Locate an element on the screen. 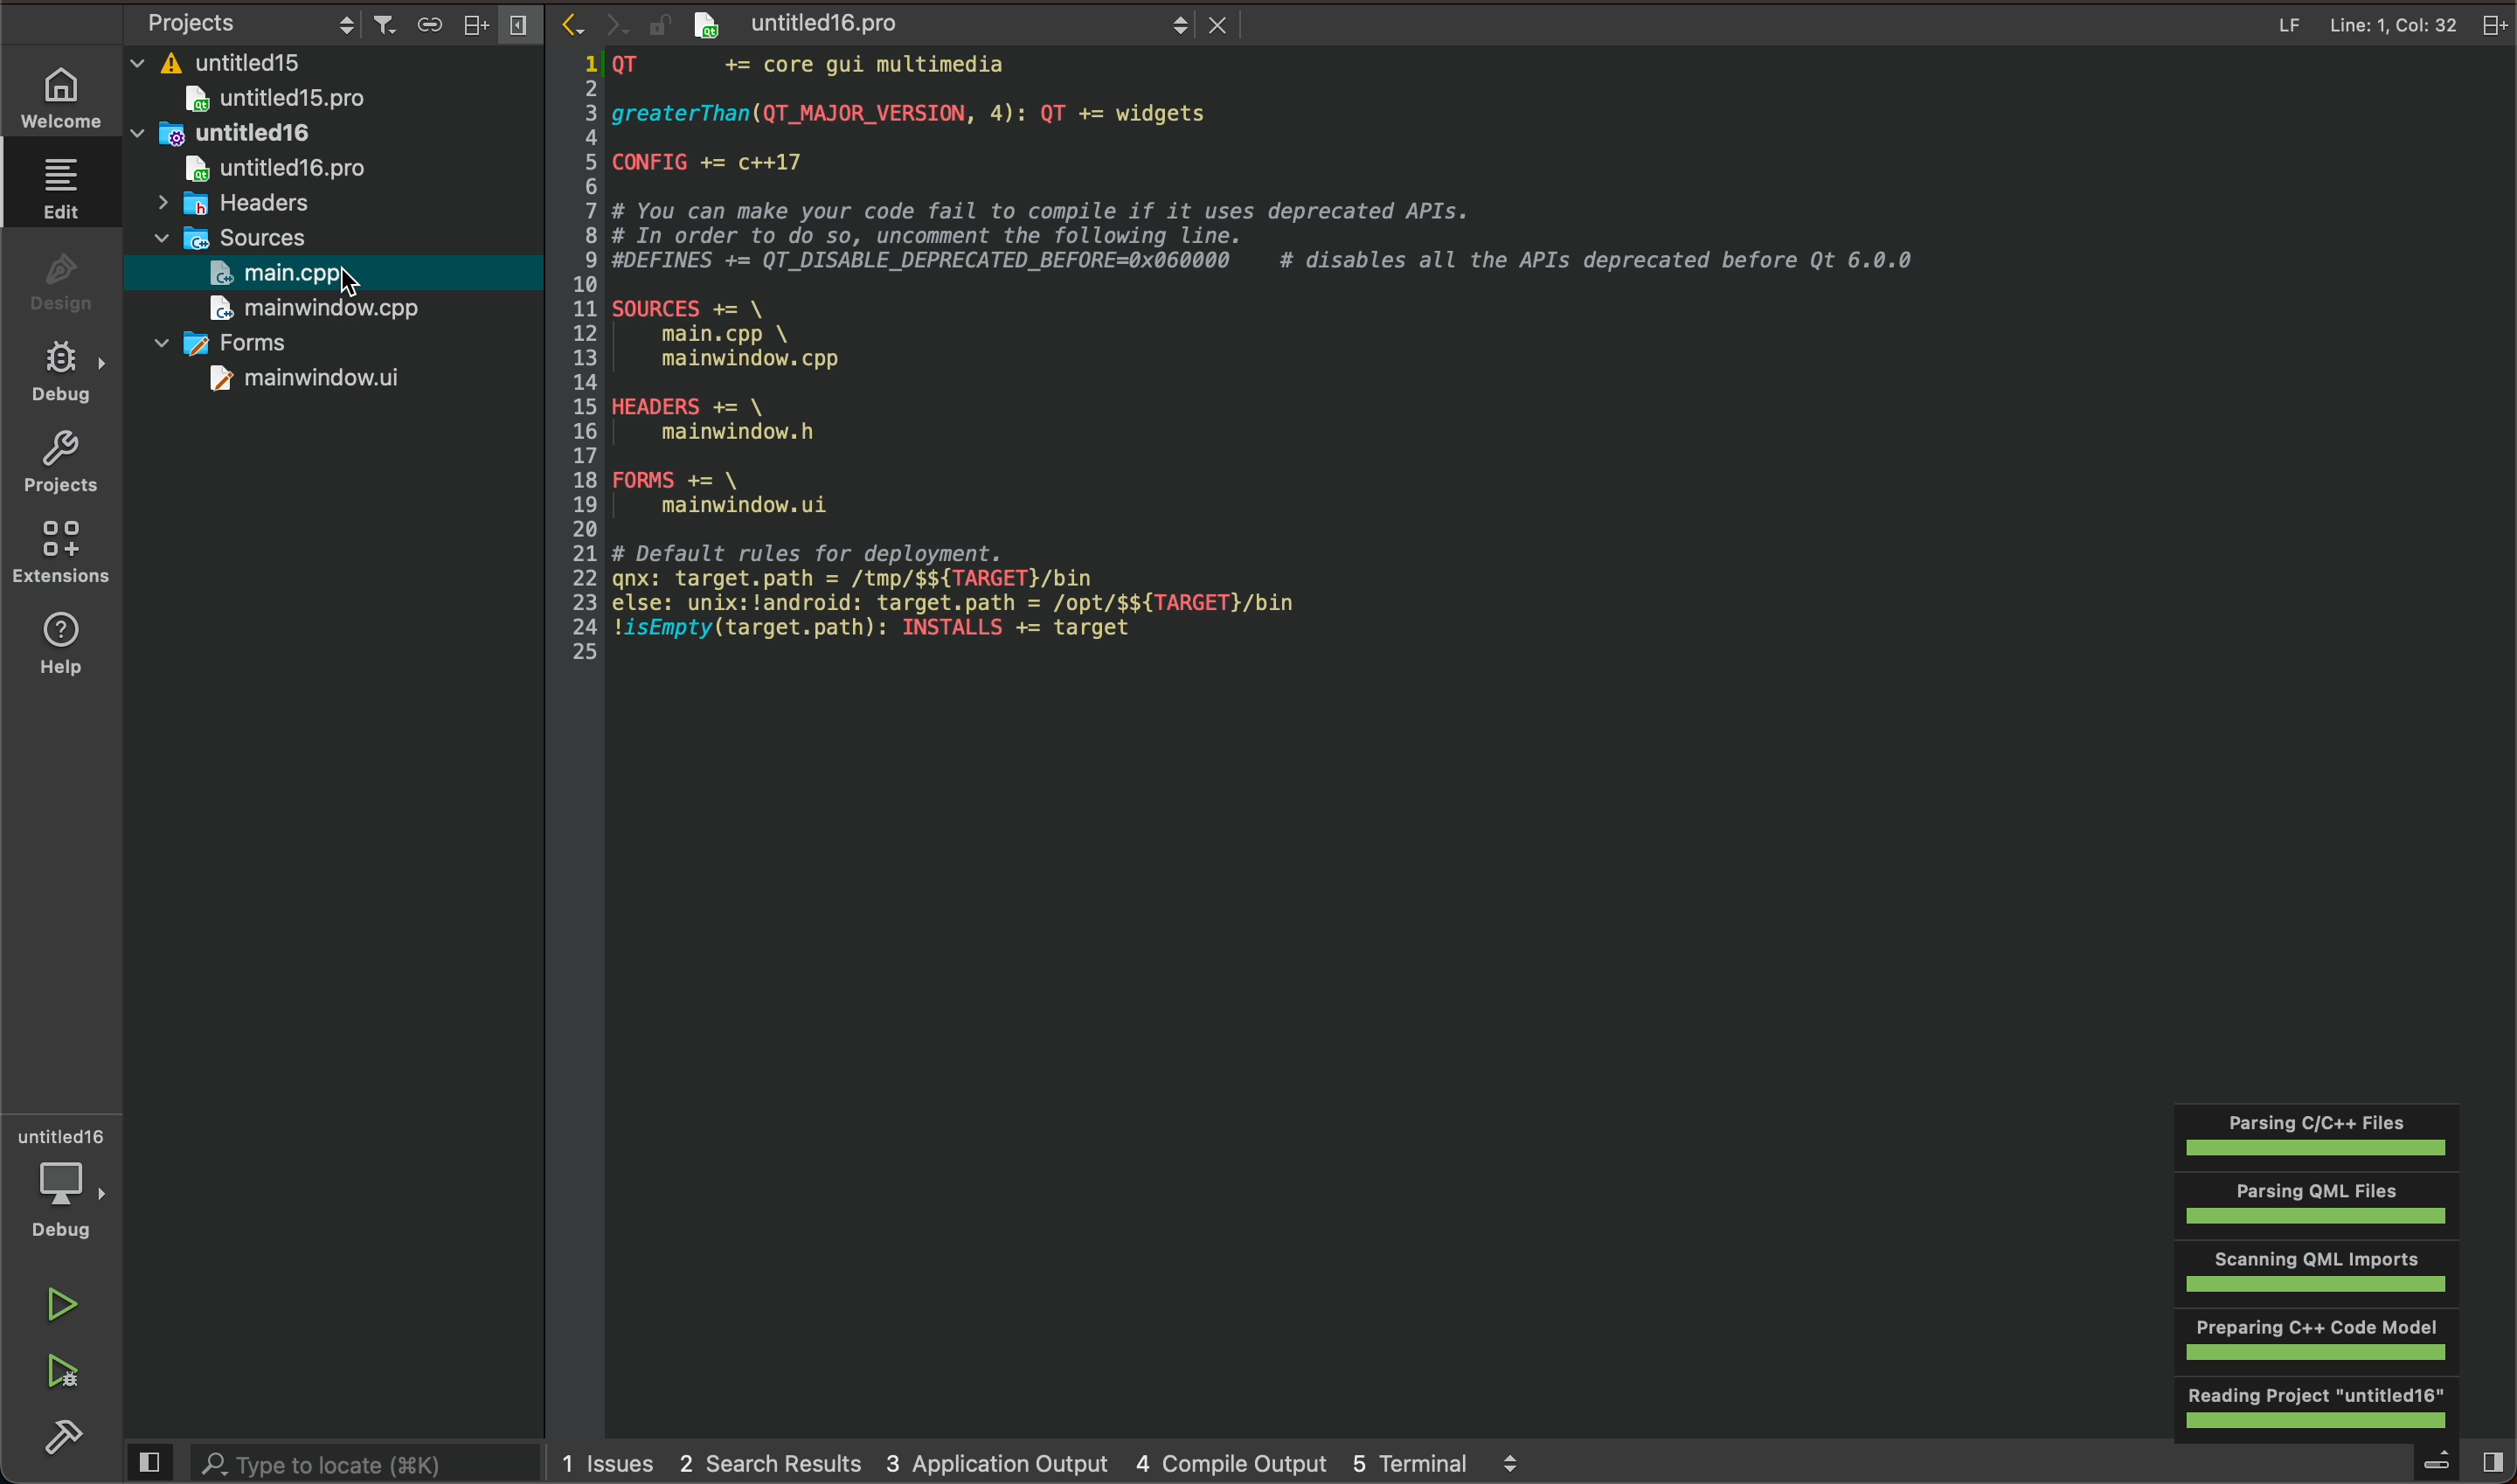 This screenshot has width=2517, height=1484. mainwindow is located at coordinates (299, 383).